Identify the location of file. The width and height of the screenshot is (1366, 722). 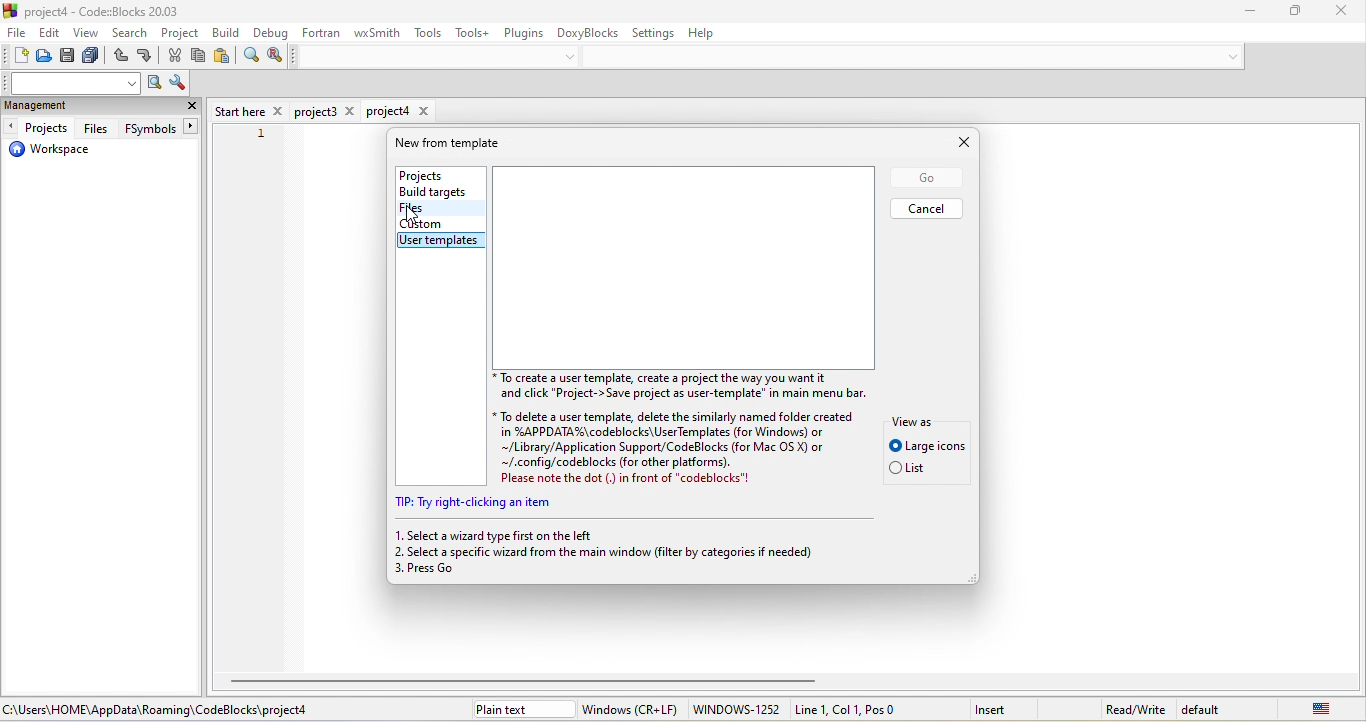
(16, 35).